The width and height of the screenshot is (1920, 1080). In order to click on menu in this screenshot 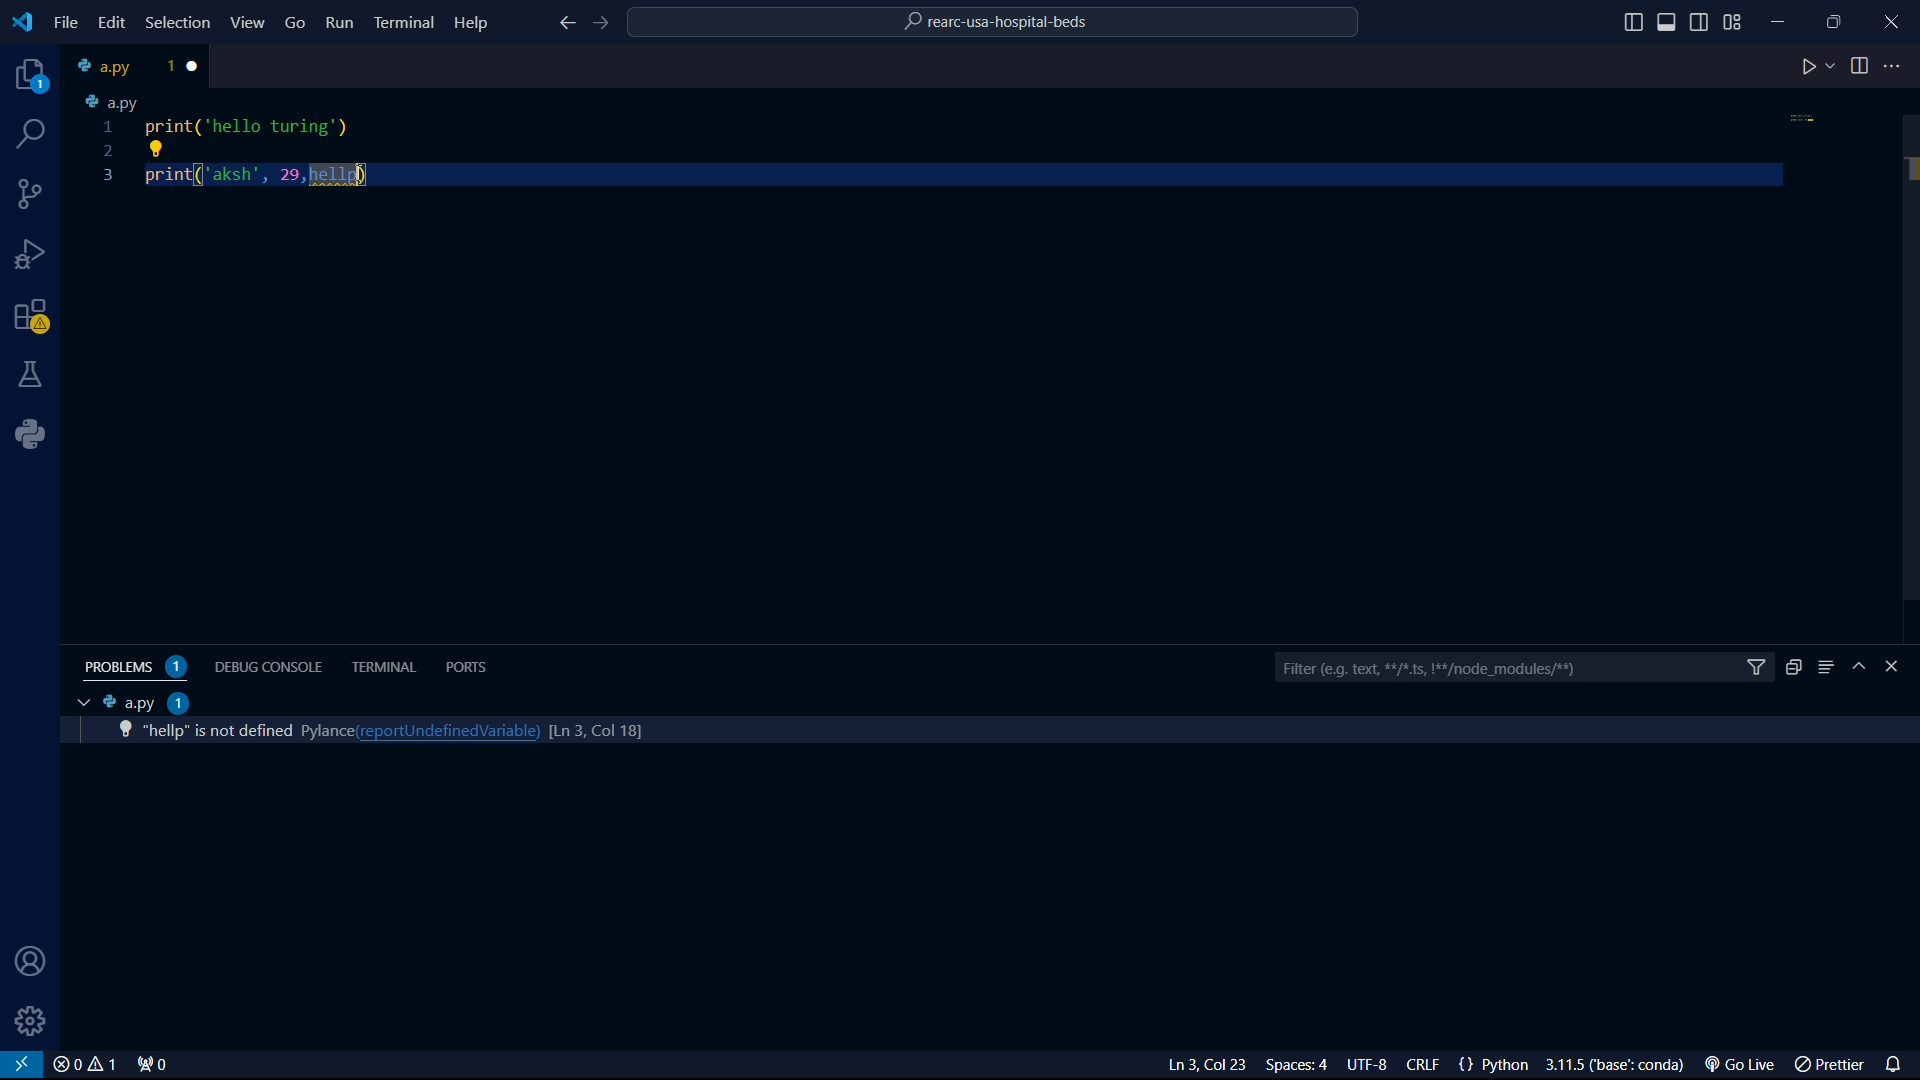, I will do `click(1826, 667)`.